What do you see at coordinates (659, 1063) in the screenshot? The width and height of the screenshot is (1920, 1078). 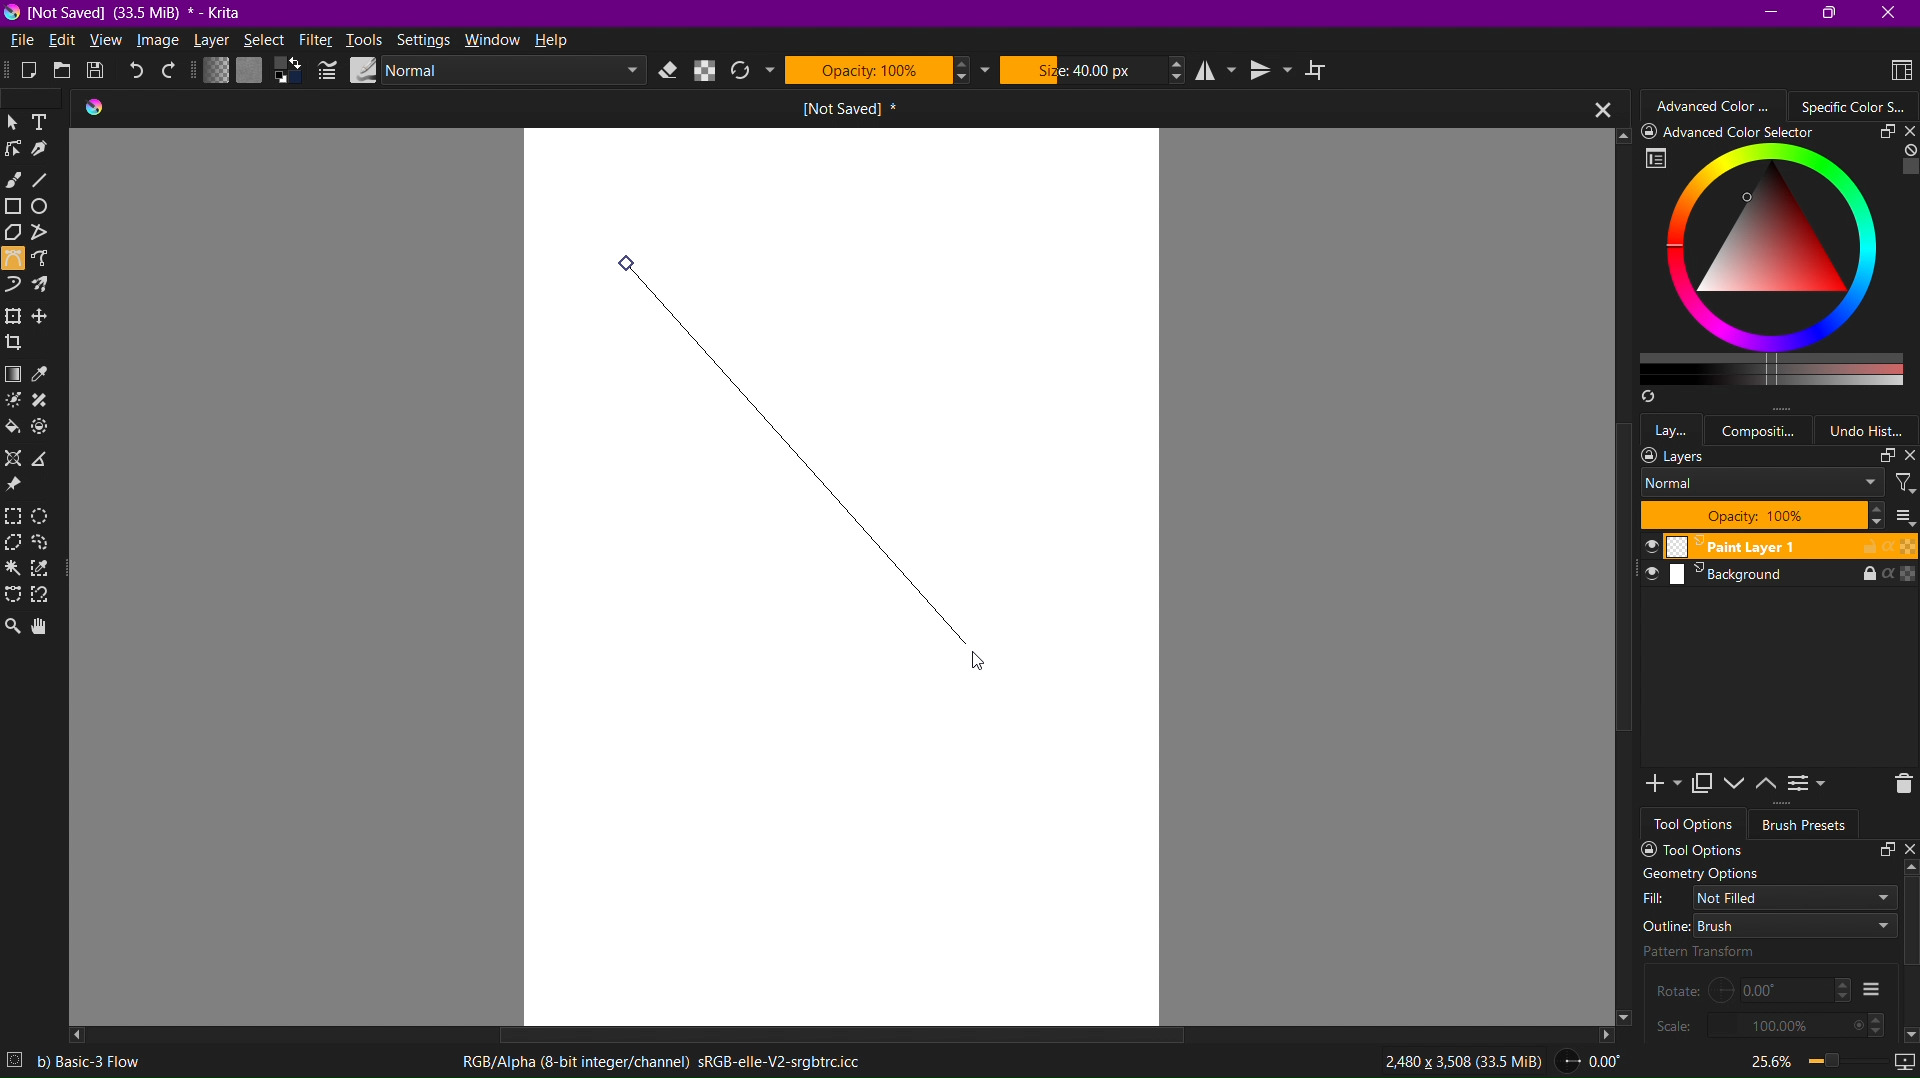 I see `RGB/Alpha(8-bit integer/channel)` at bounding box center [659, 1063].